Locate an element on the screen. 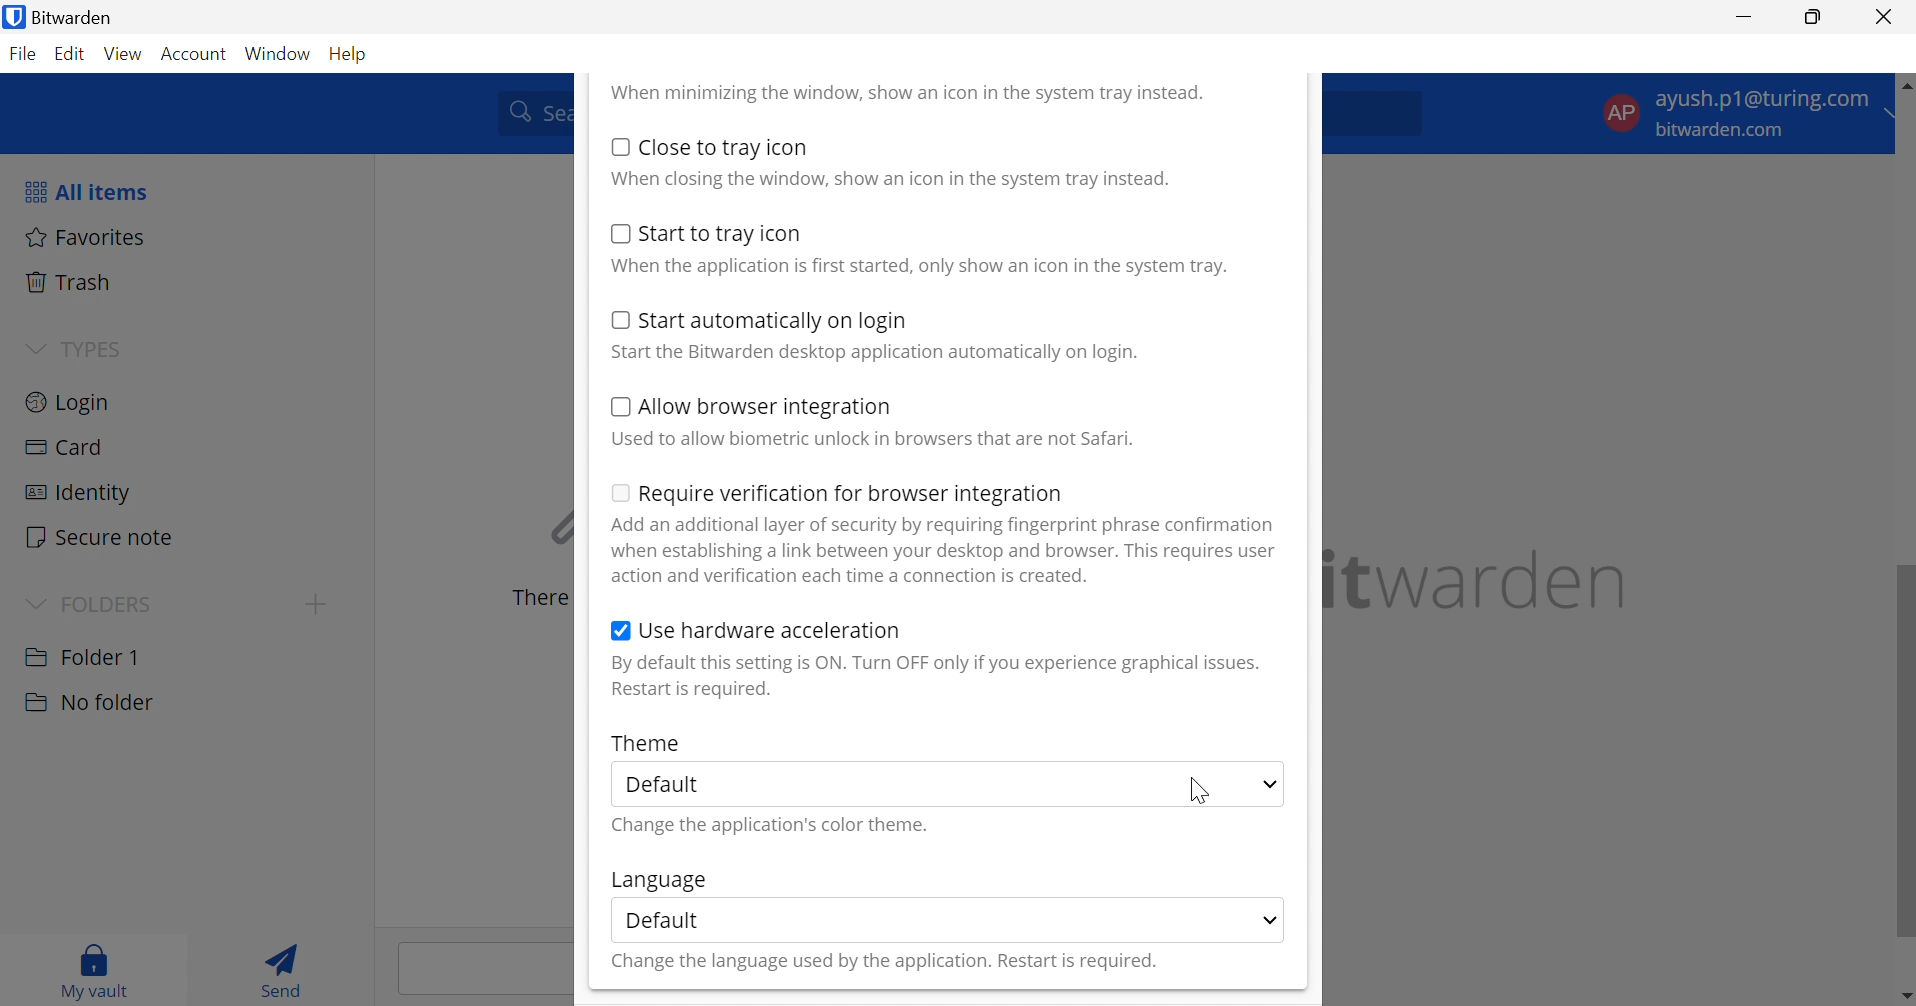 The height and width of the screenshot is (1006, 1916). Bitwarden is located at coordinates (80, 17).